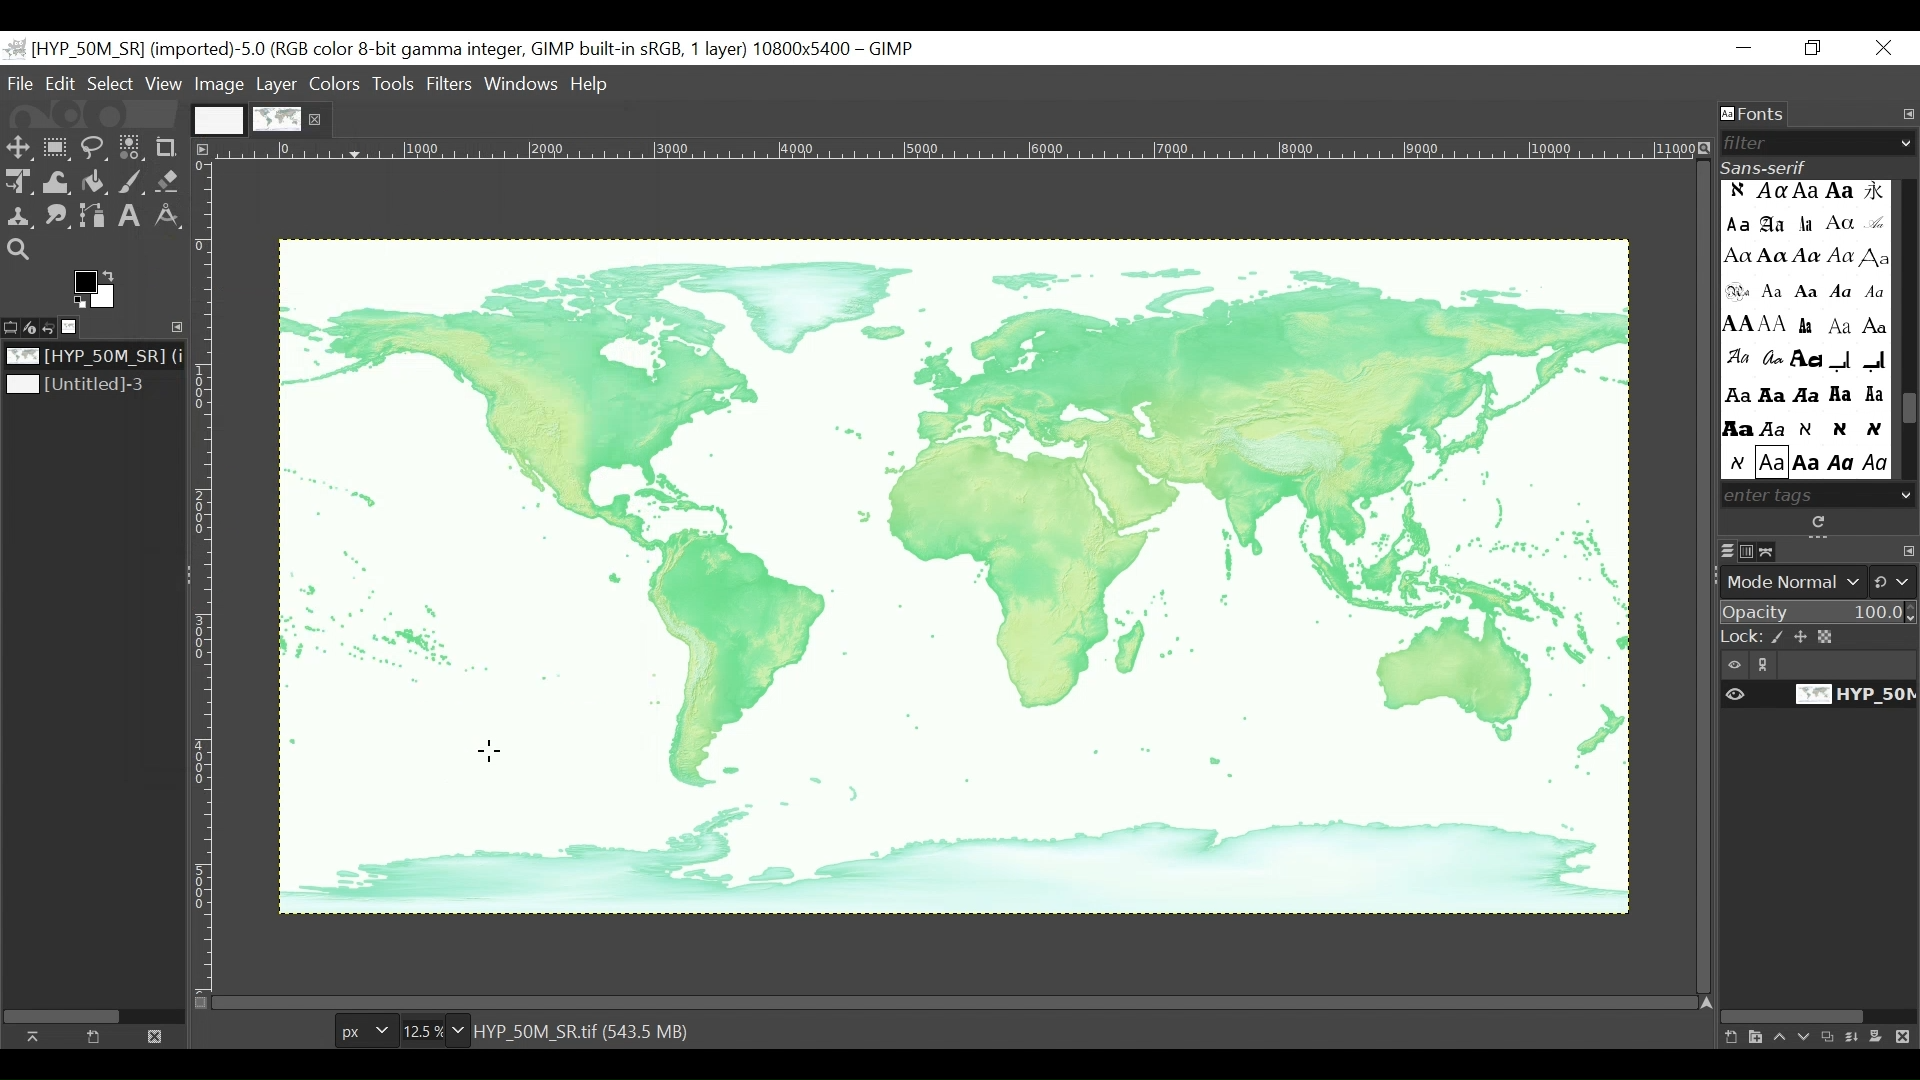  I want to click on Lock, so click(1820, 638).